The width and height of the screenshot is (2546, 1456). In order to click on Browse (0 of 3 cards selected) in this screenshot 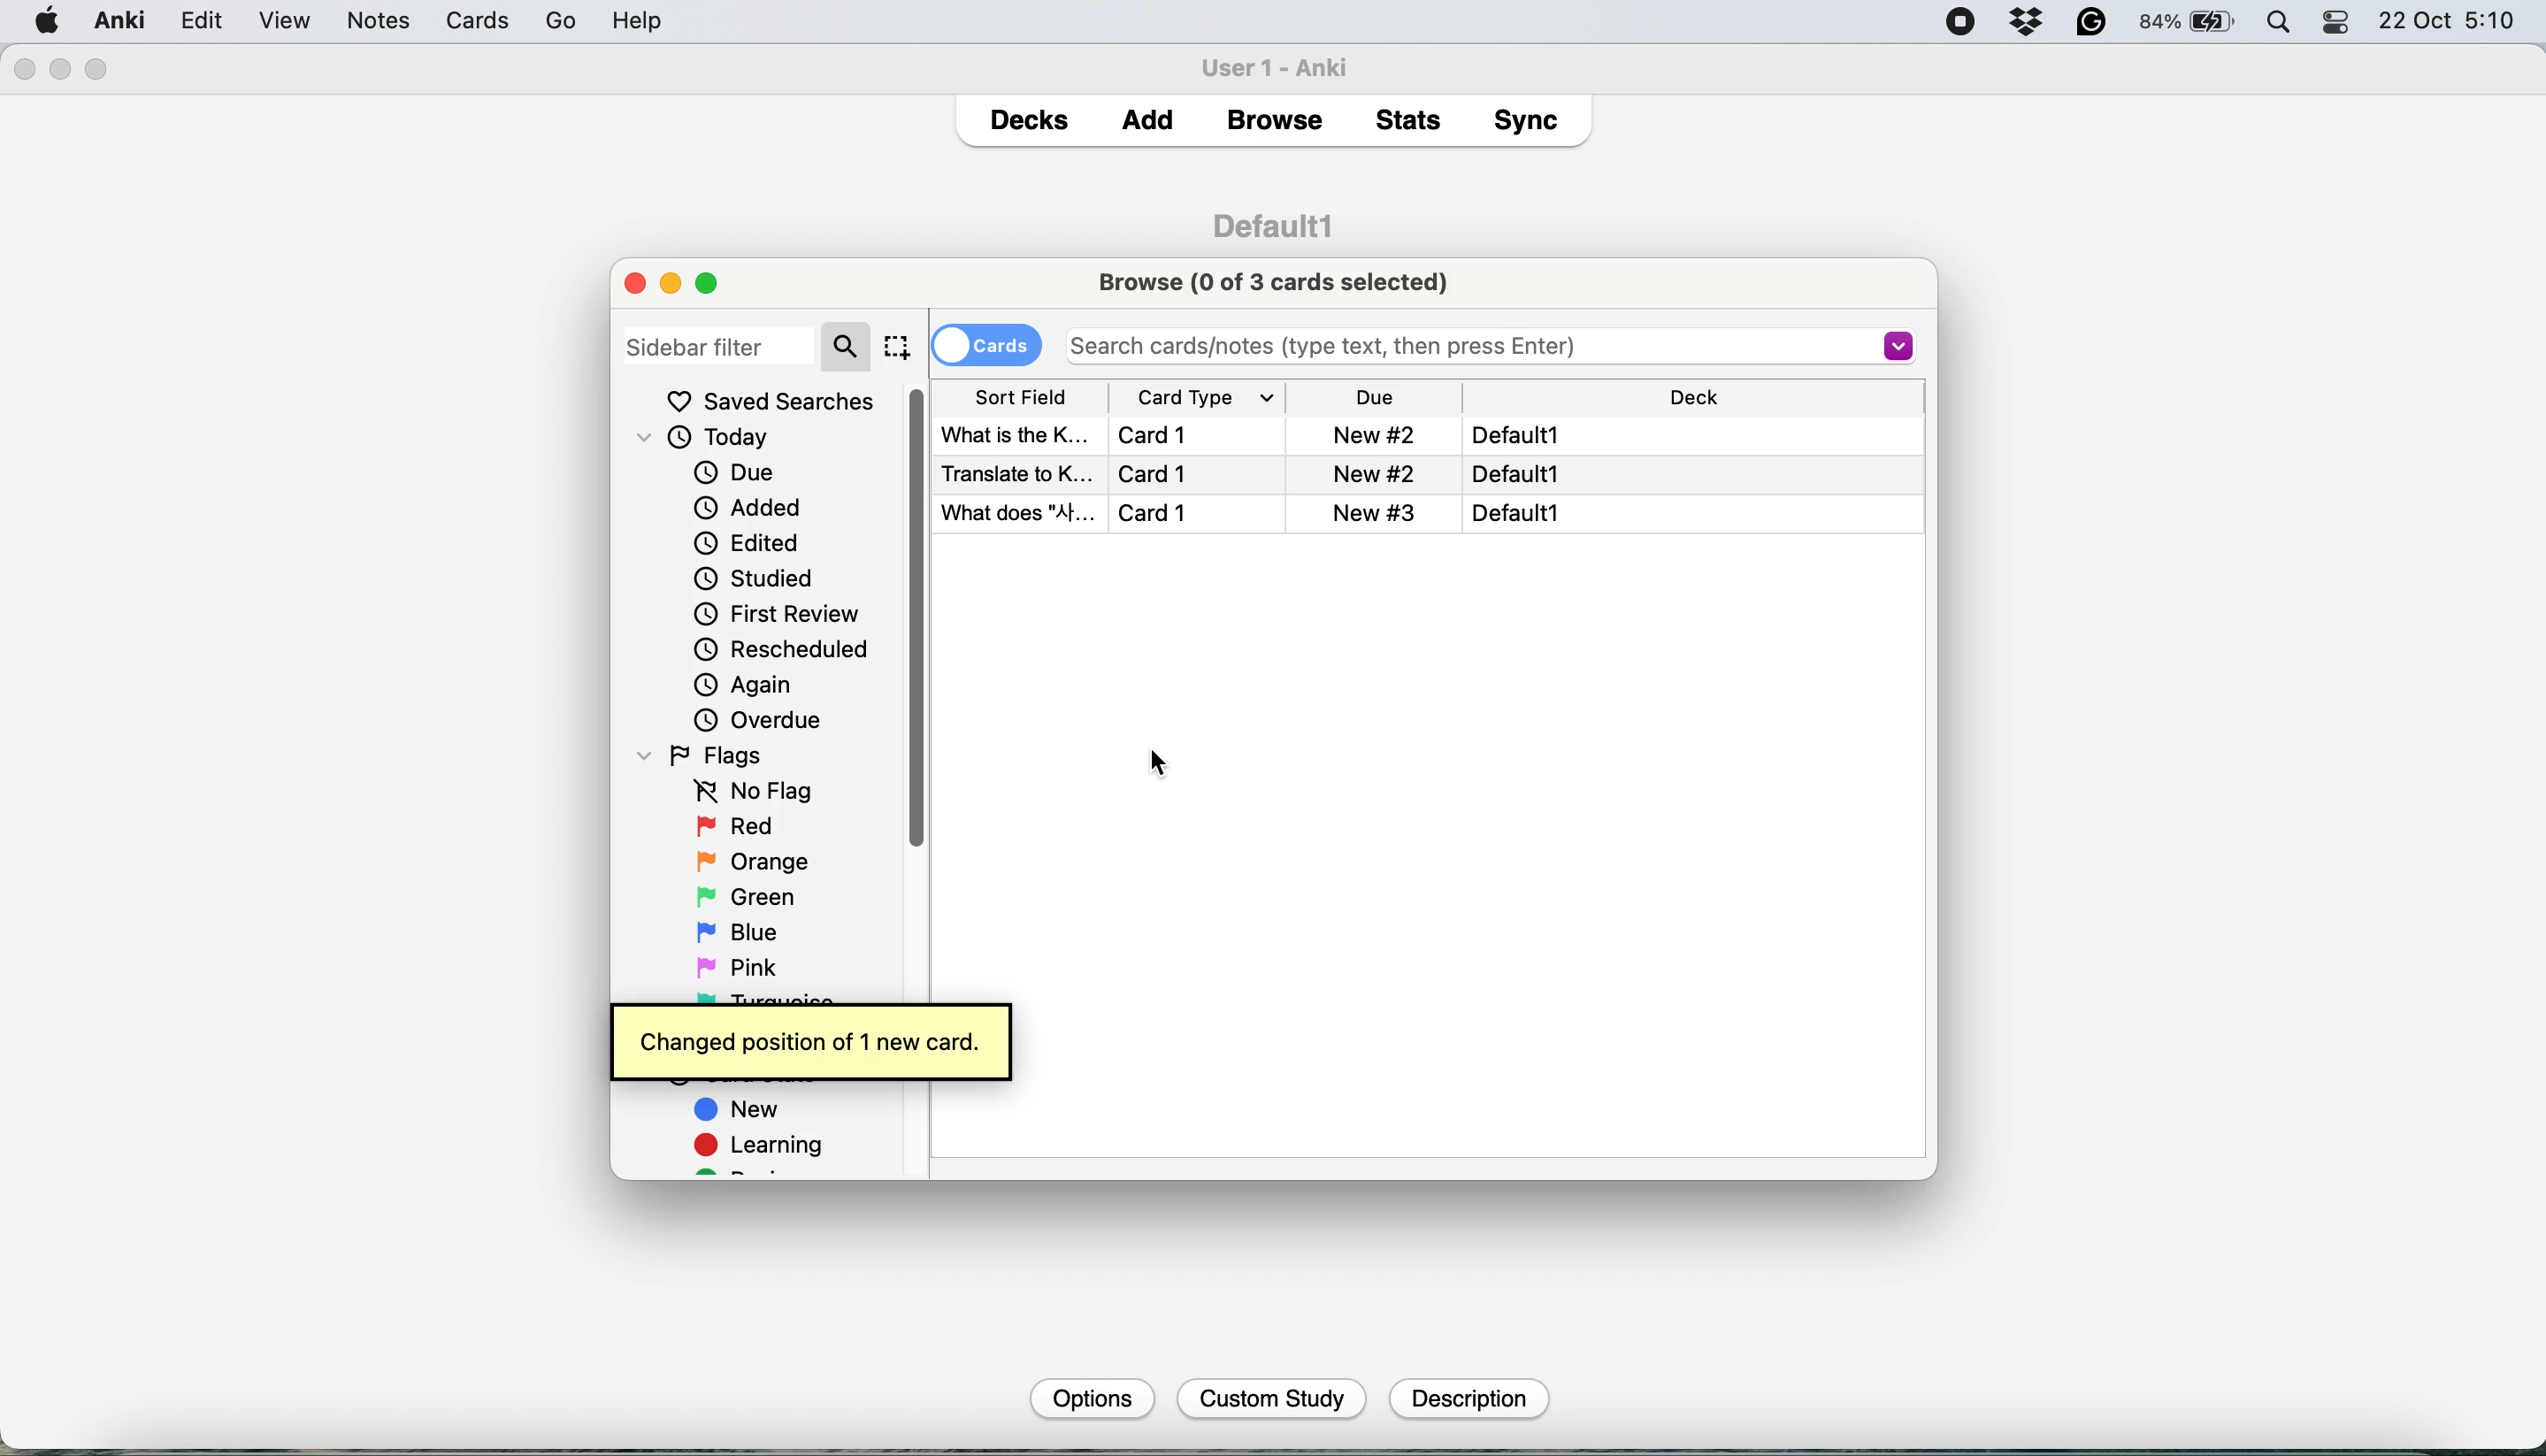, I will do `click(1280, 280)`.